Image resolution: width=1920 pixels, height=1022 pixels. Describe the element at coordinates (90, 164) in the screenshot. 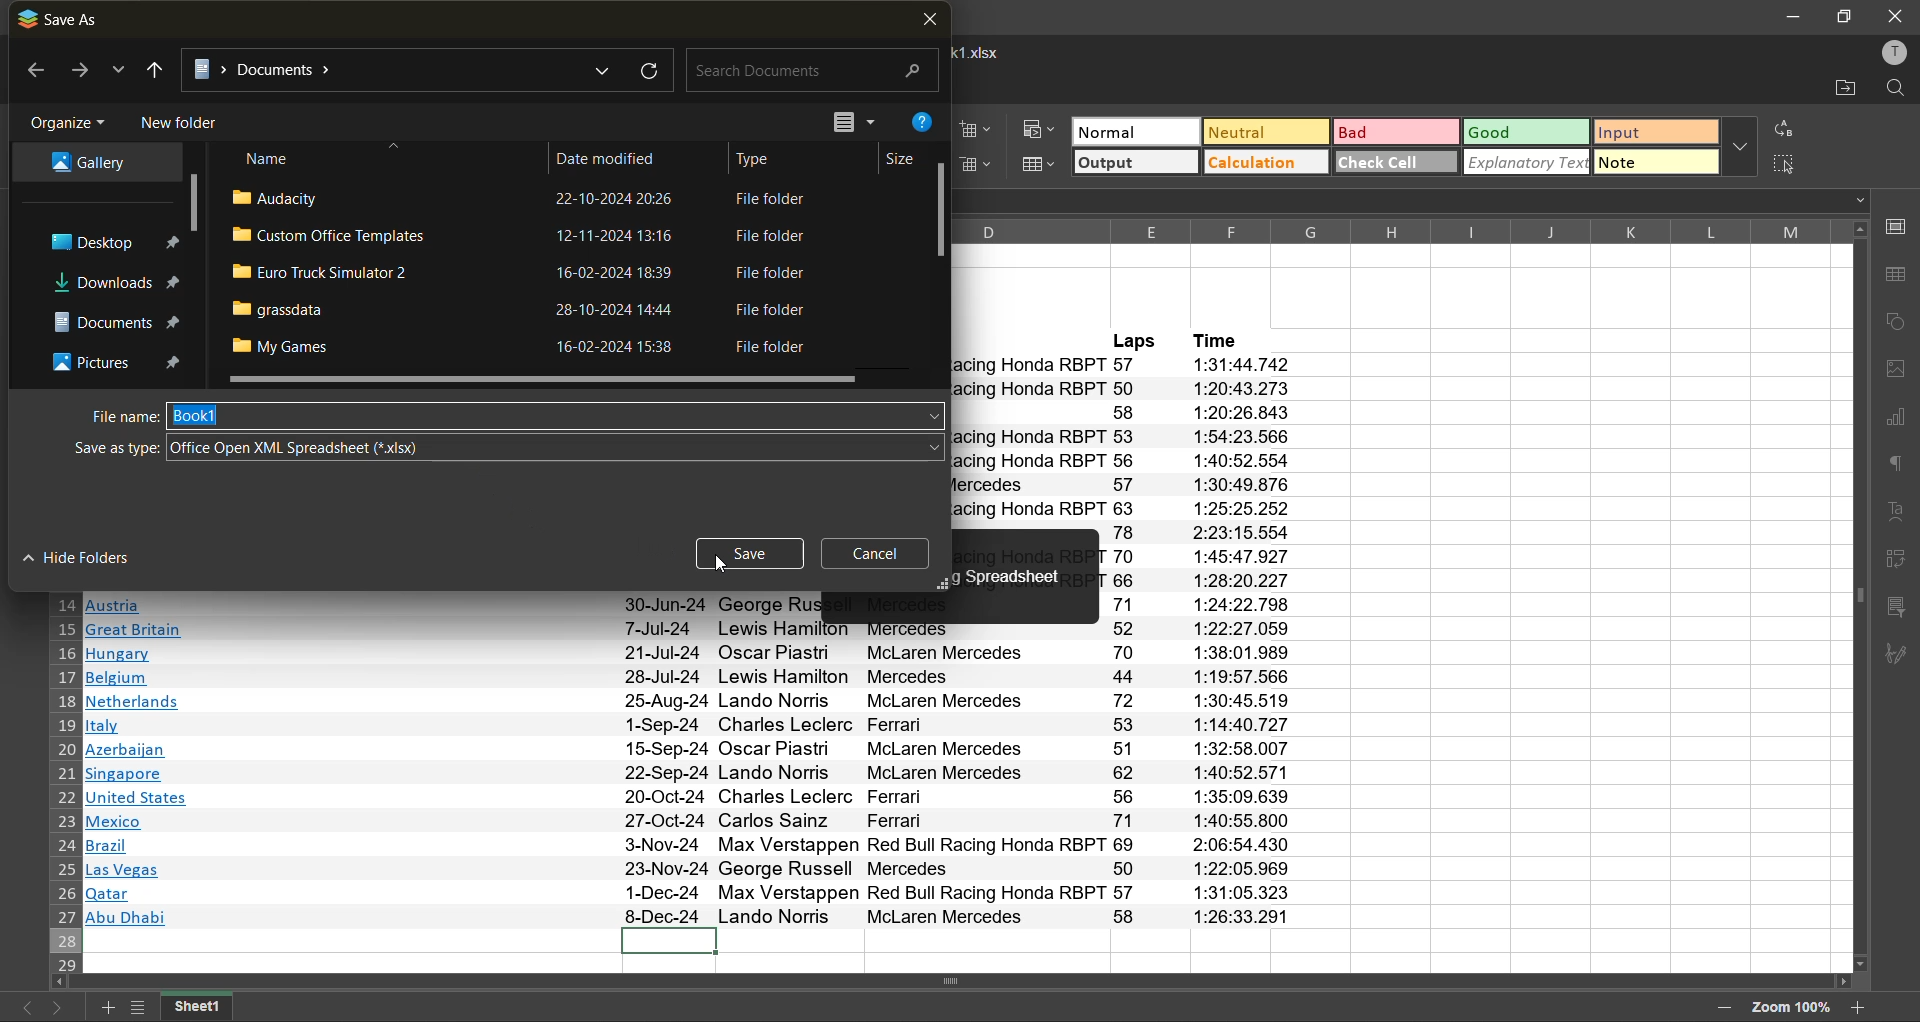

I see `Gallery` at that location.